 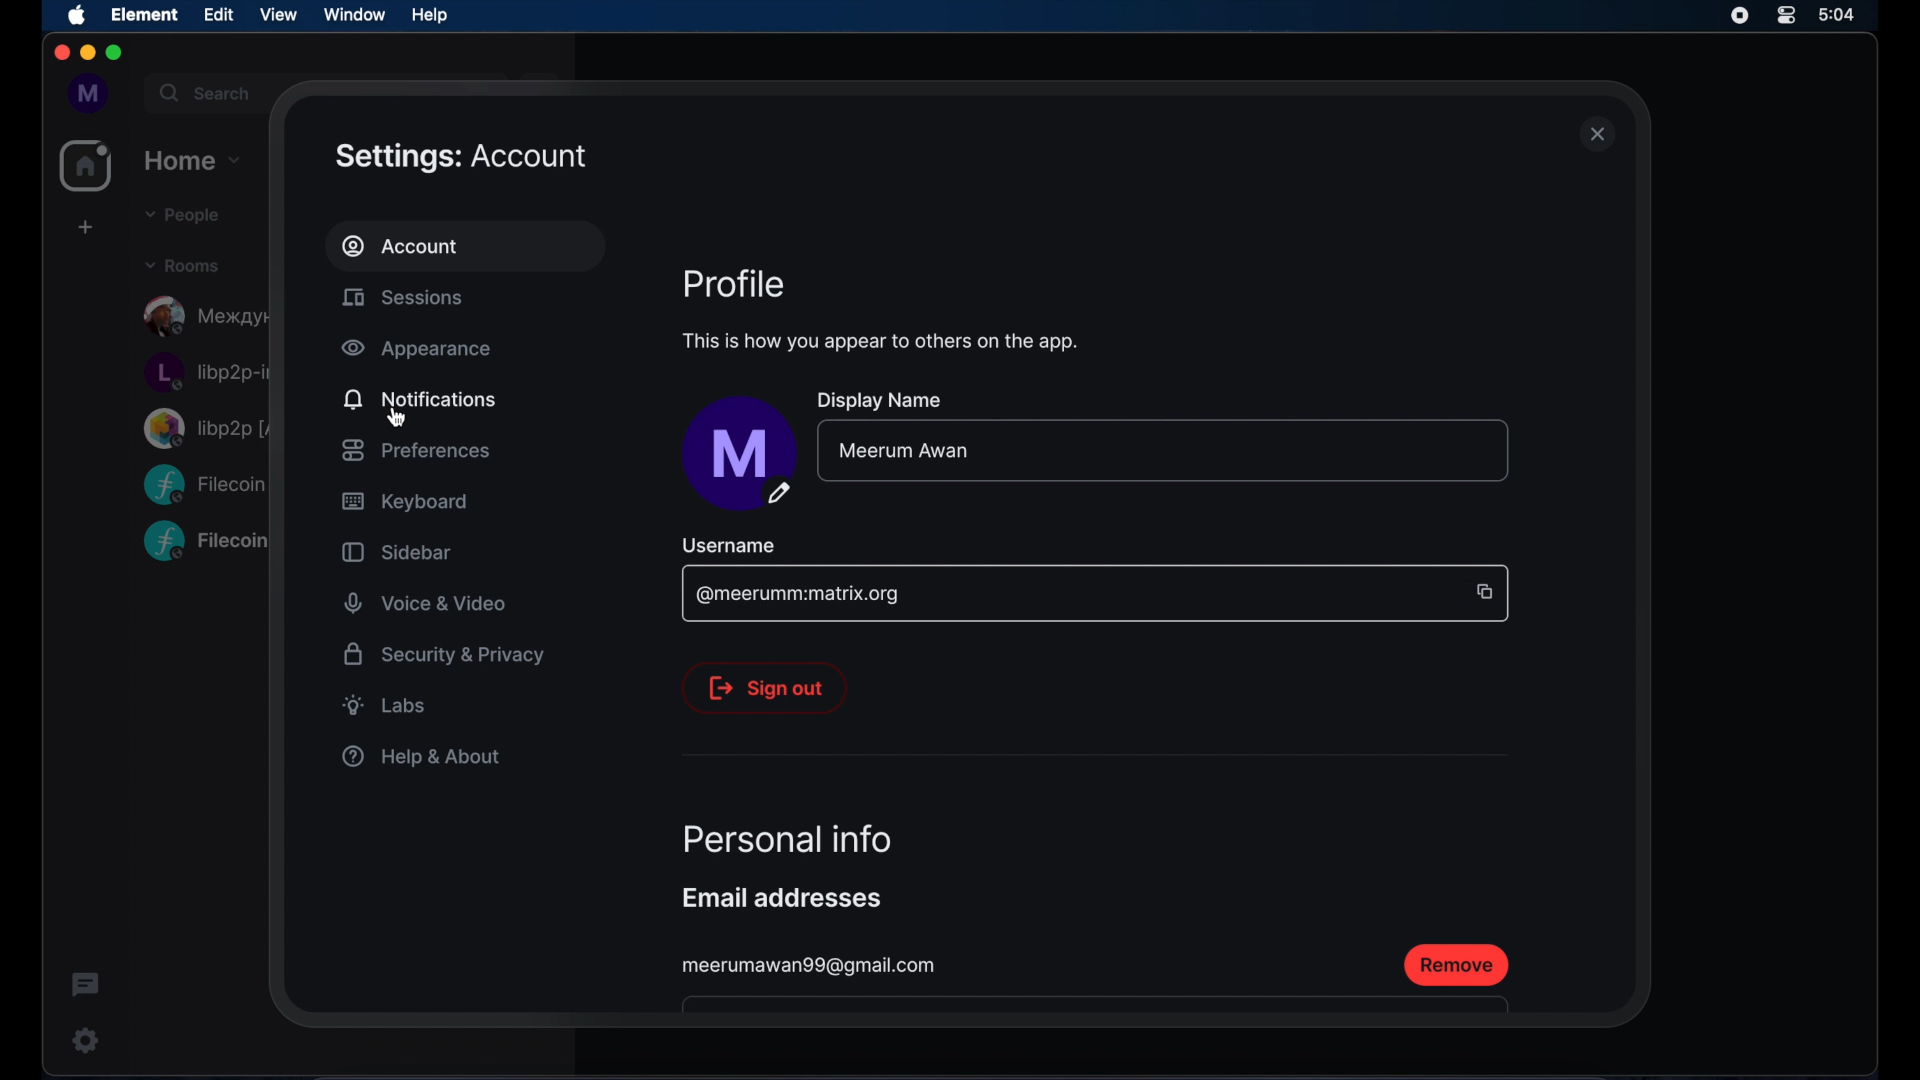 What do you see at coordinates (396, 552) in the screenshot?
I see `sidebar` at bounding box center [396, 552].